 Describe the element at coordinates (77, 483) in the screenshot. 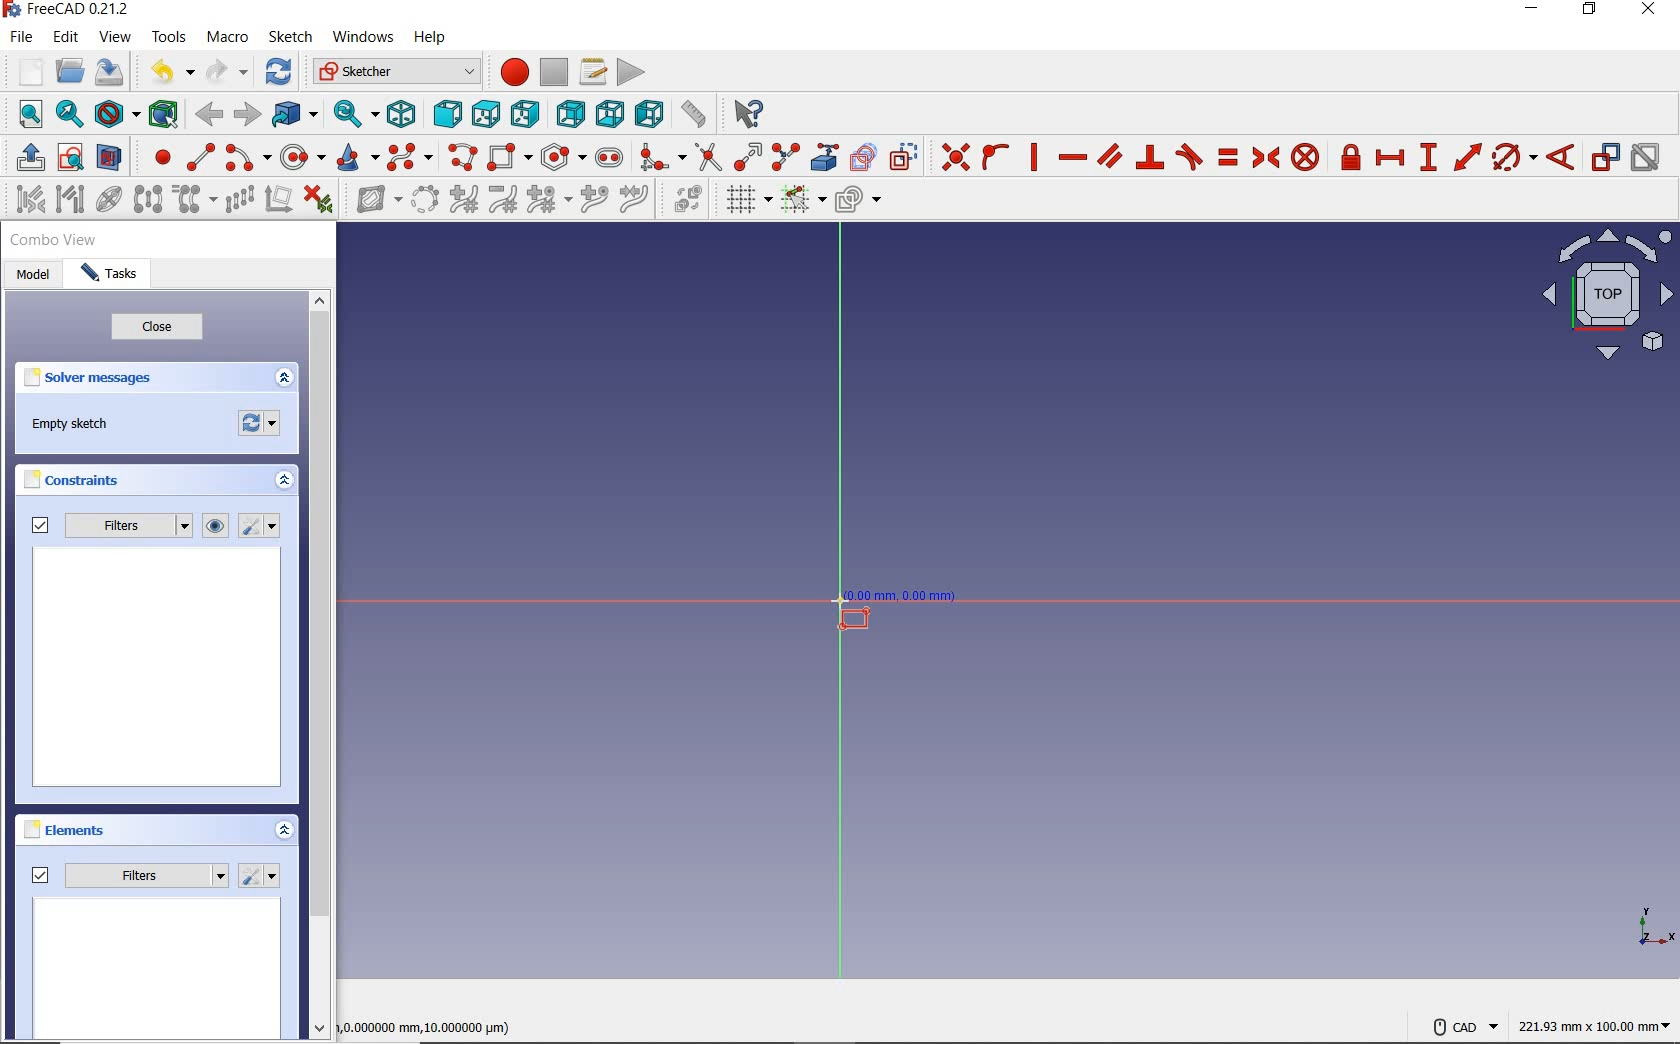

I see `constraints` at that location.